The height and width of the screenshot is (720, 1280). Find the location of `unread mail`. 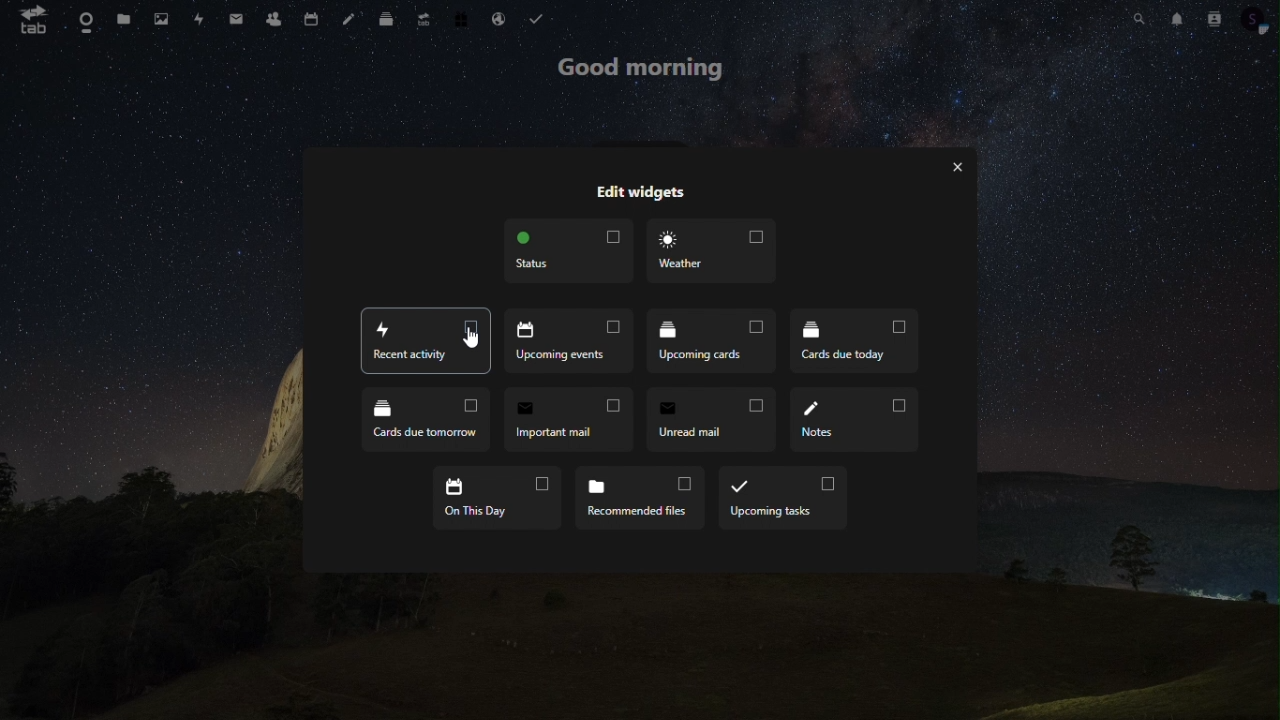

unread mail is located at coordinates (713, 420).